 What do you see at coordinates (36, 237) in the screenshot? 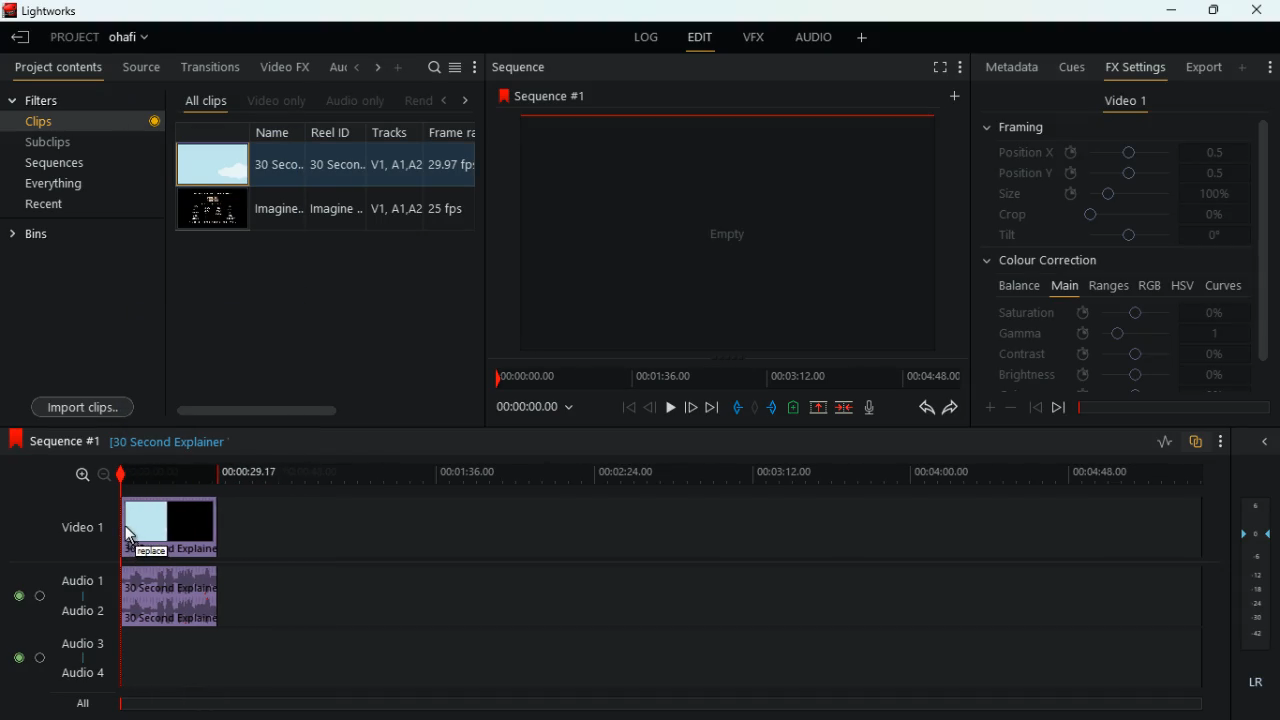
I see `bins` at bounding box center [36, 237].